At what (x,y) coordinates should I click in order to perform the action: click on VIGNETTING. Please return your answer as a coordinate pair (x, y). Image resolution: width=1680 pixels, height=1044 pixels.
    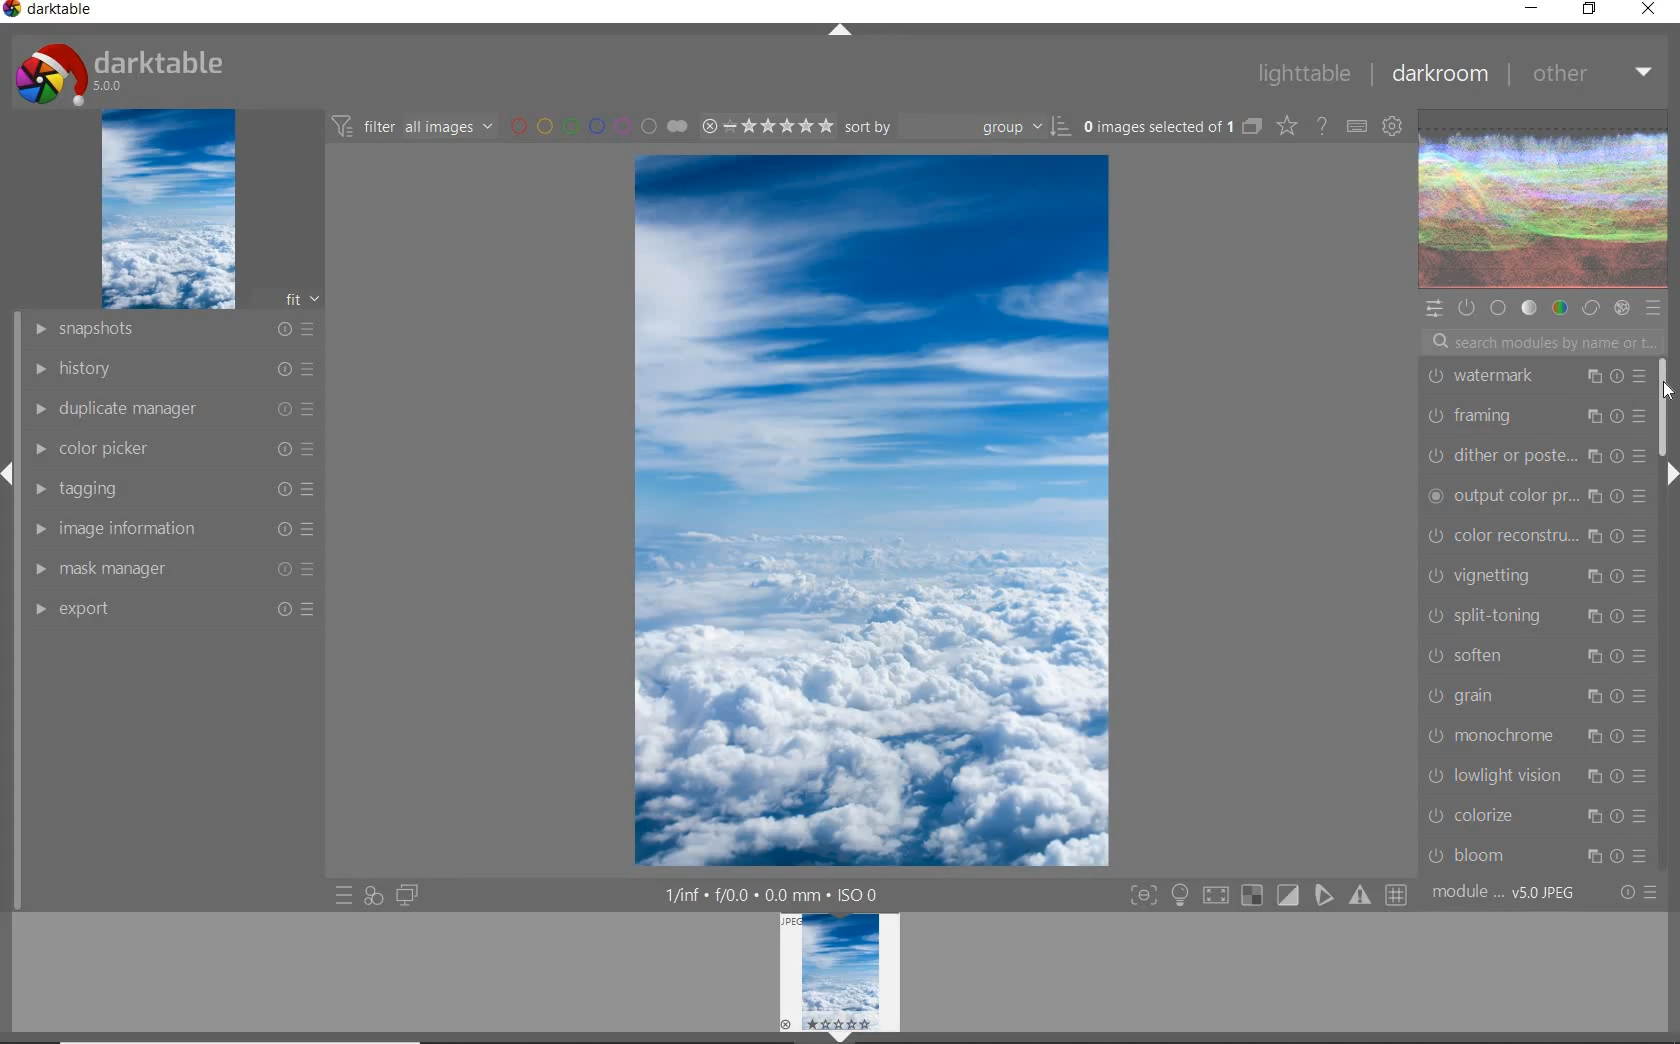
    Looking at the image, I should click on (1536, 574).